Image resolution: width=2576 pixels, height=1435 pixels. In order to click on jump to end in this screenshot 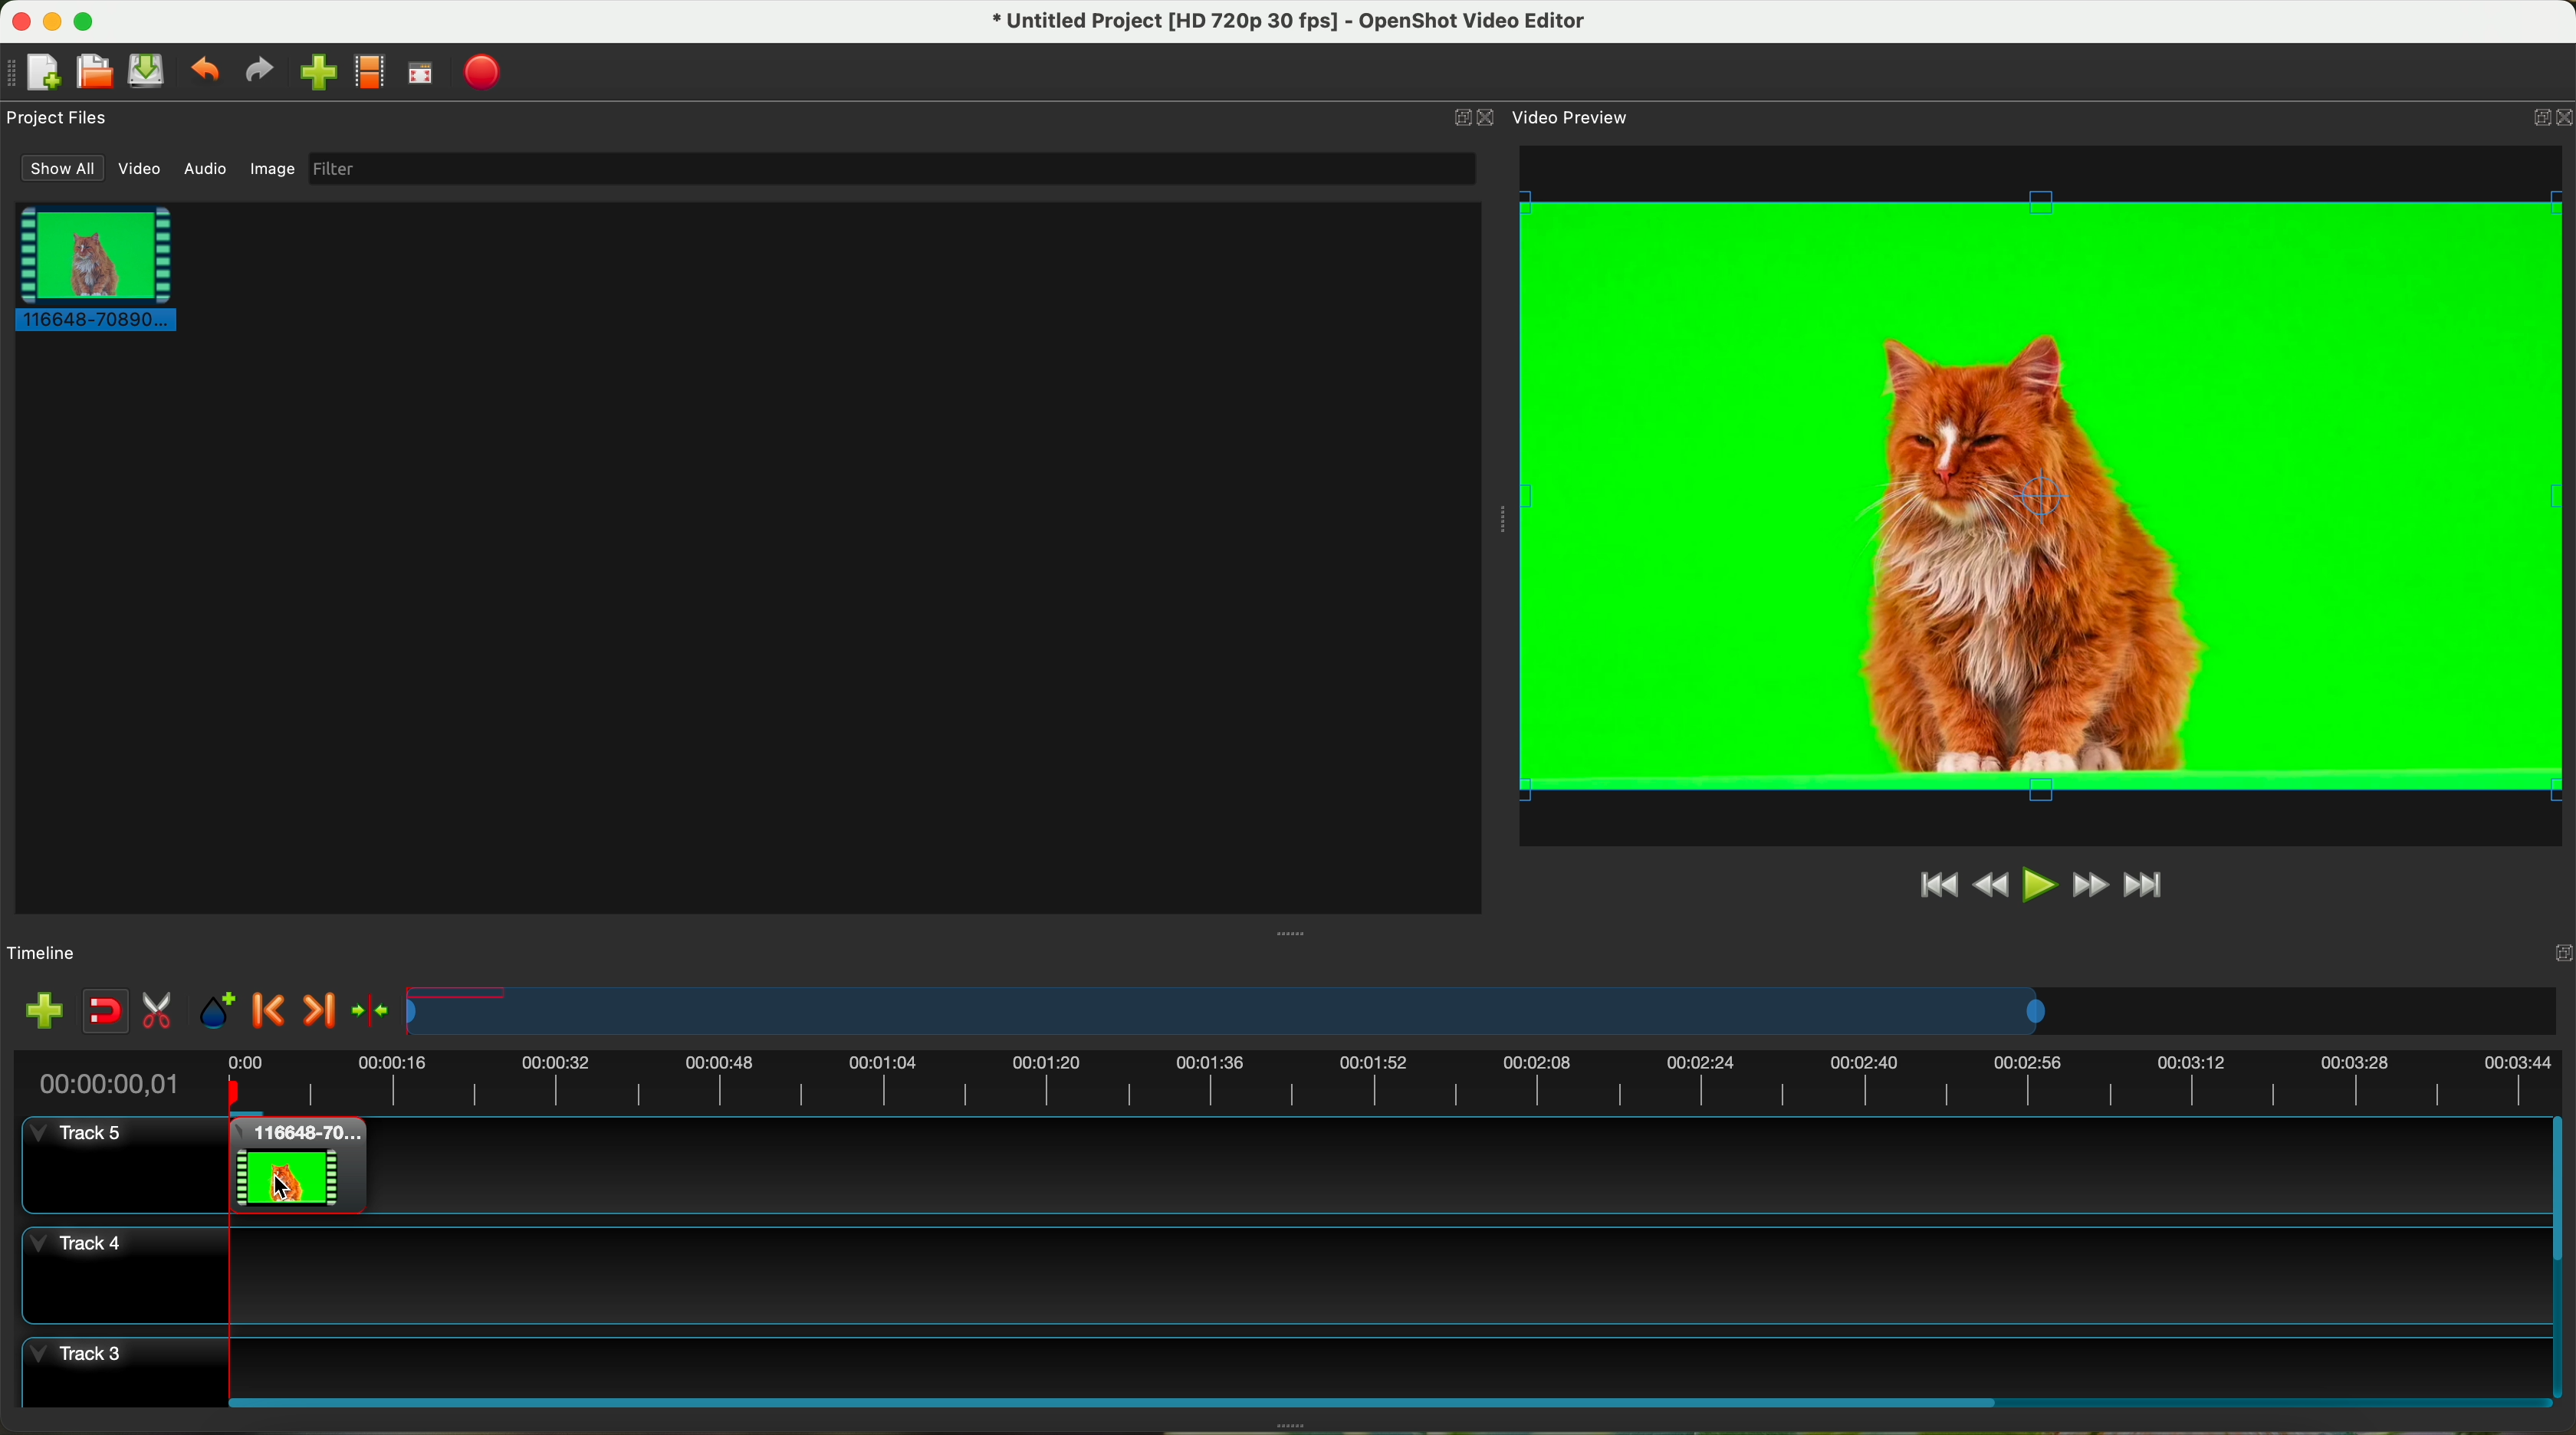, I will do `click(2146, 887)`.